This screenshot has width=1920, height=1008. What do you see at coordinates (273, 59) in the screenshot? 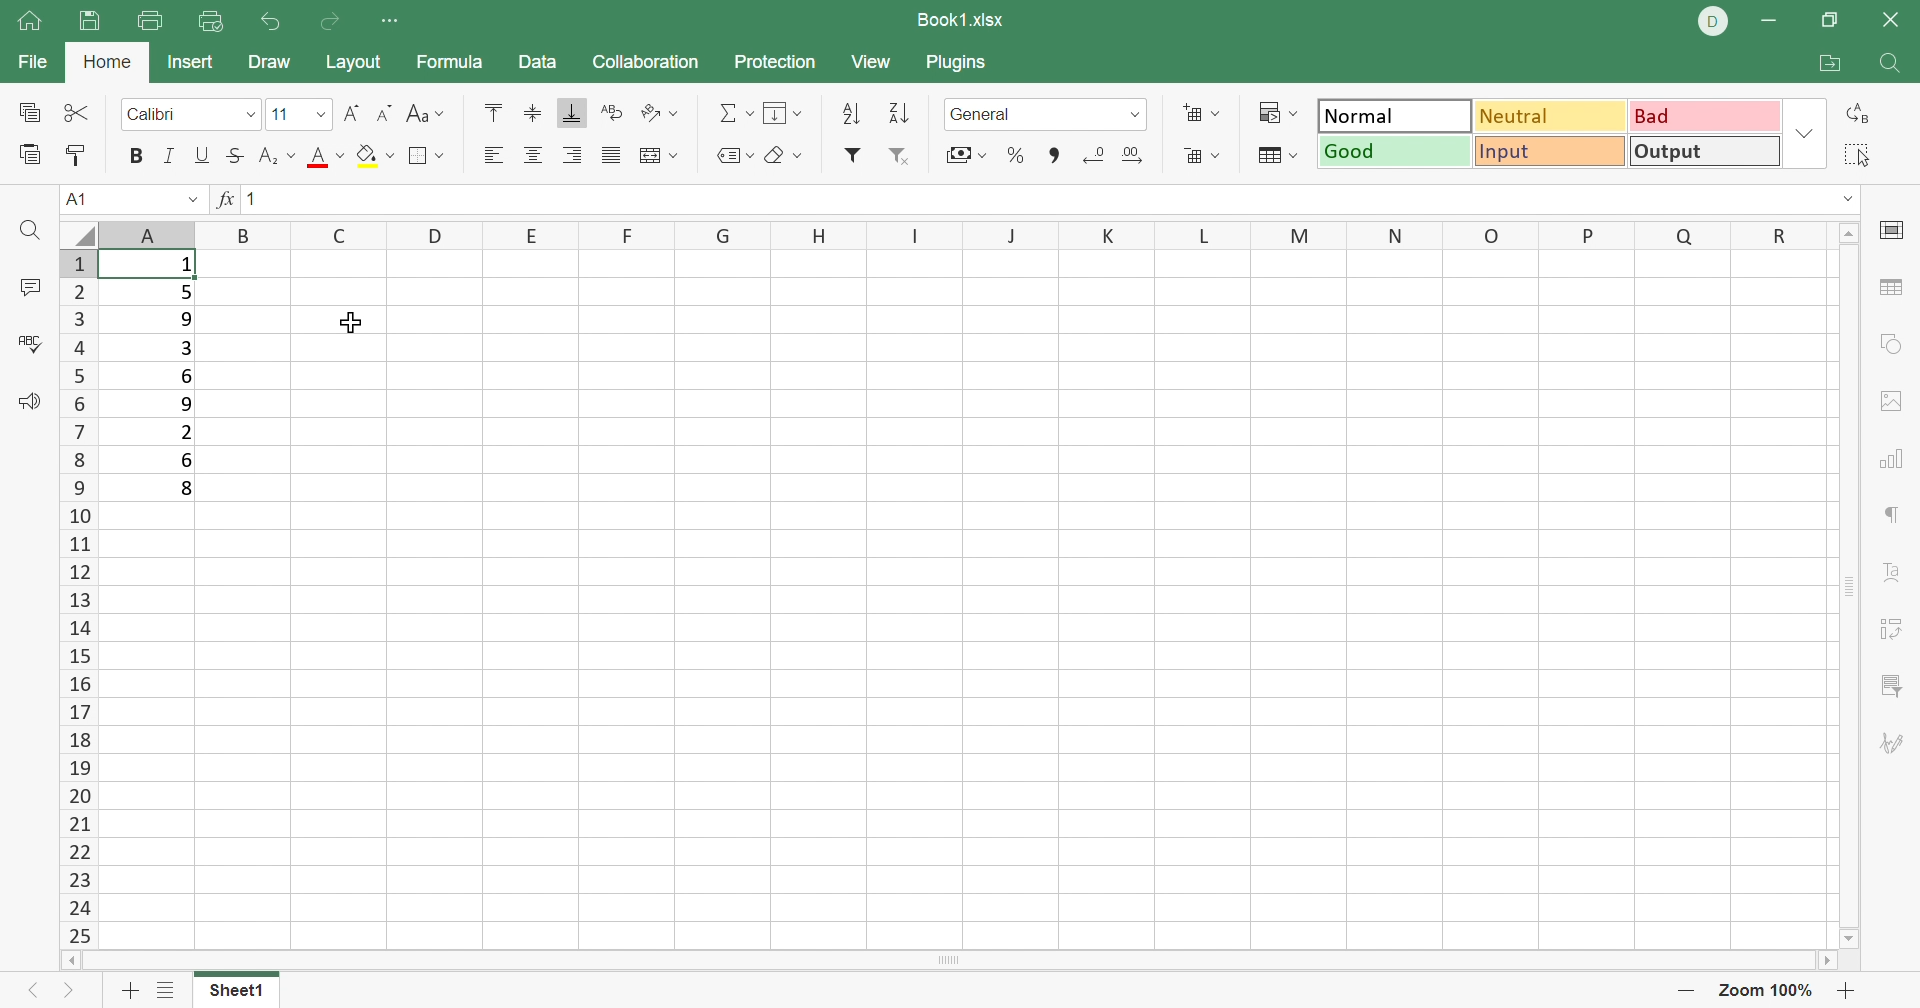
I see `Draw` at bounding box center [273, 59].